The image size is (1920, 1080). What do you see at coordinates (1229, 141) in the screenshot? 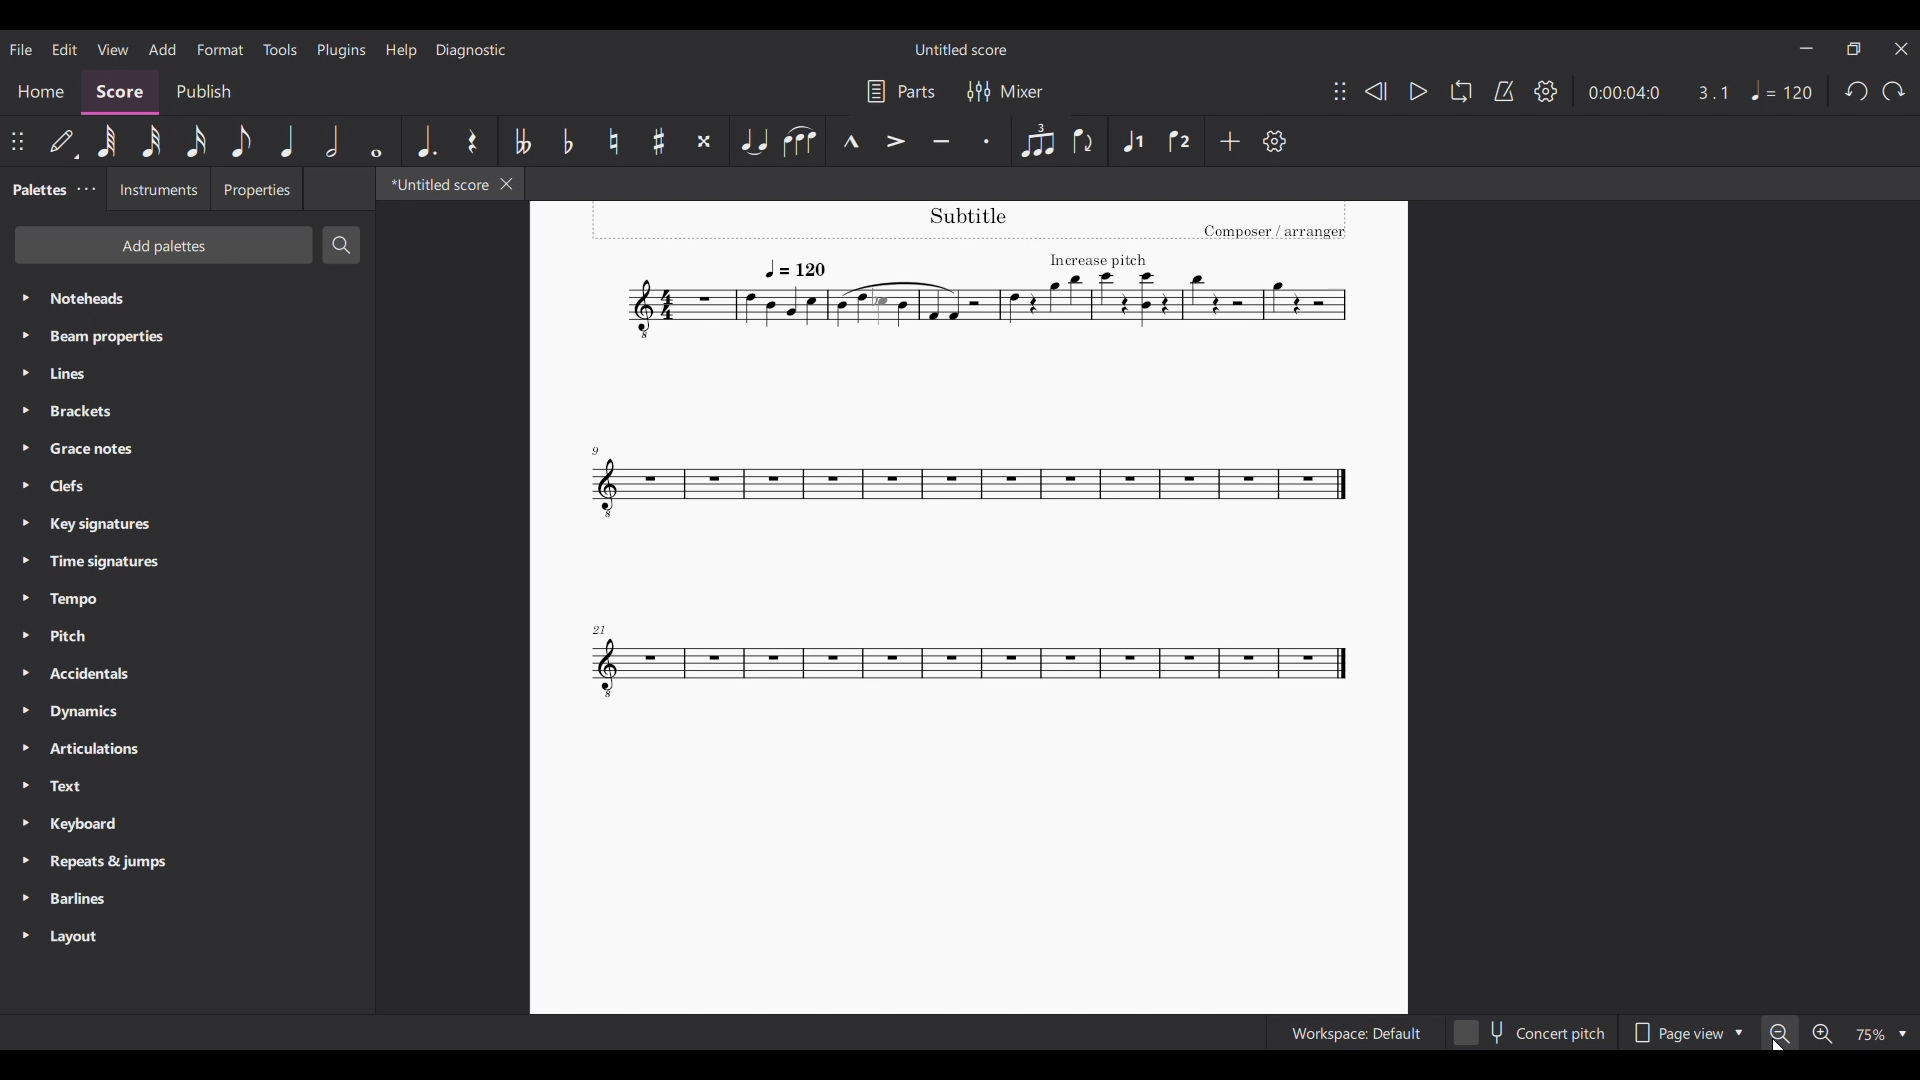
I see `Add` at bounding box center [1229, 141].